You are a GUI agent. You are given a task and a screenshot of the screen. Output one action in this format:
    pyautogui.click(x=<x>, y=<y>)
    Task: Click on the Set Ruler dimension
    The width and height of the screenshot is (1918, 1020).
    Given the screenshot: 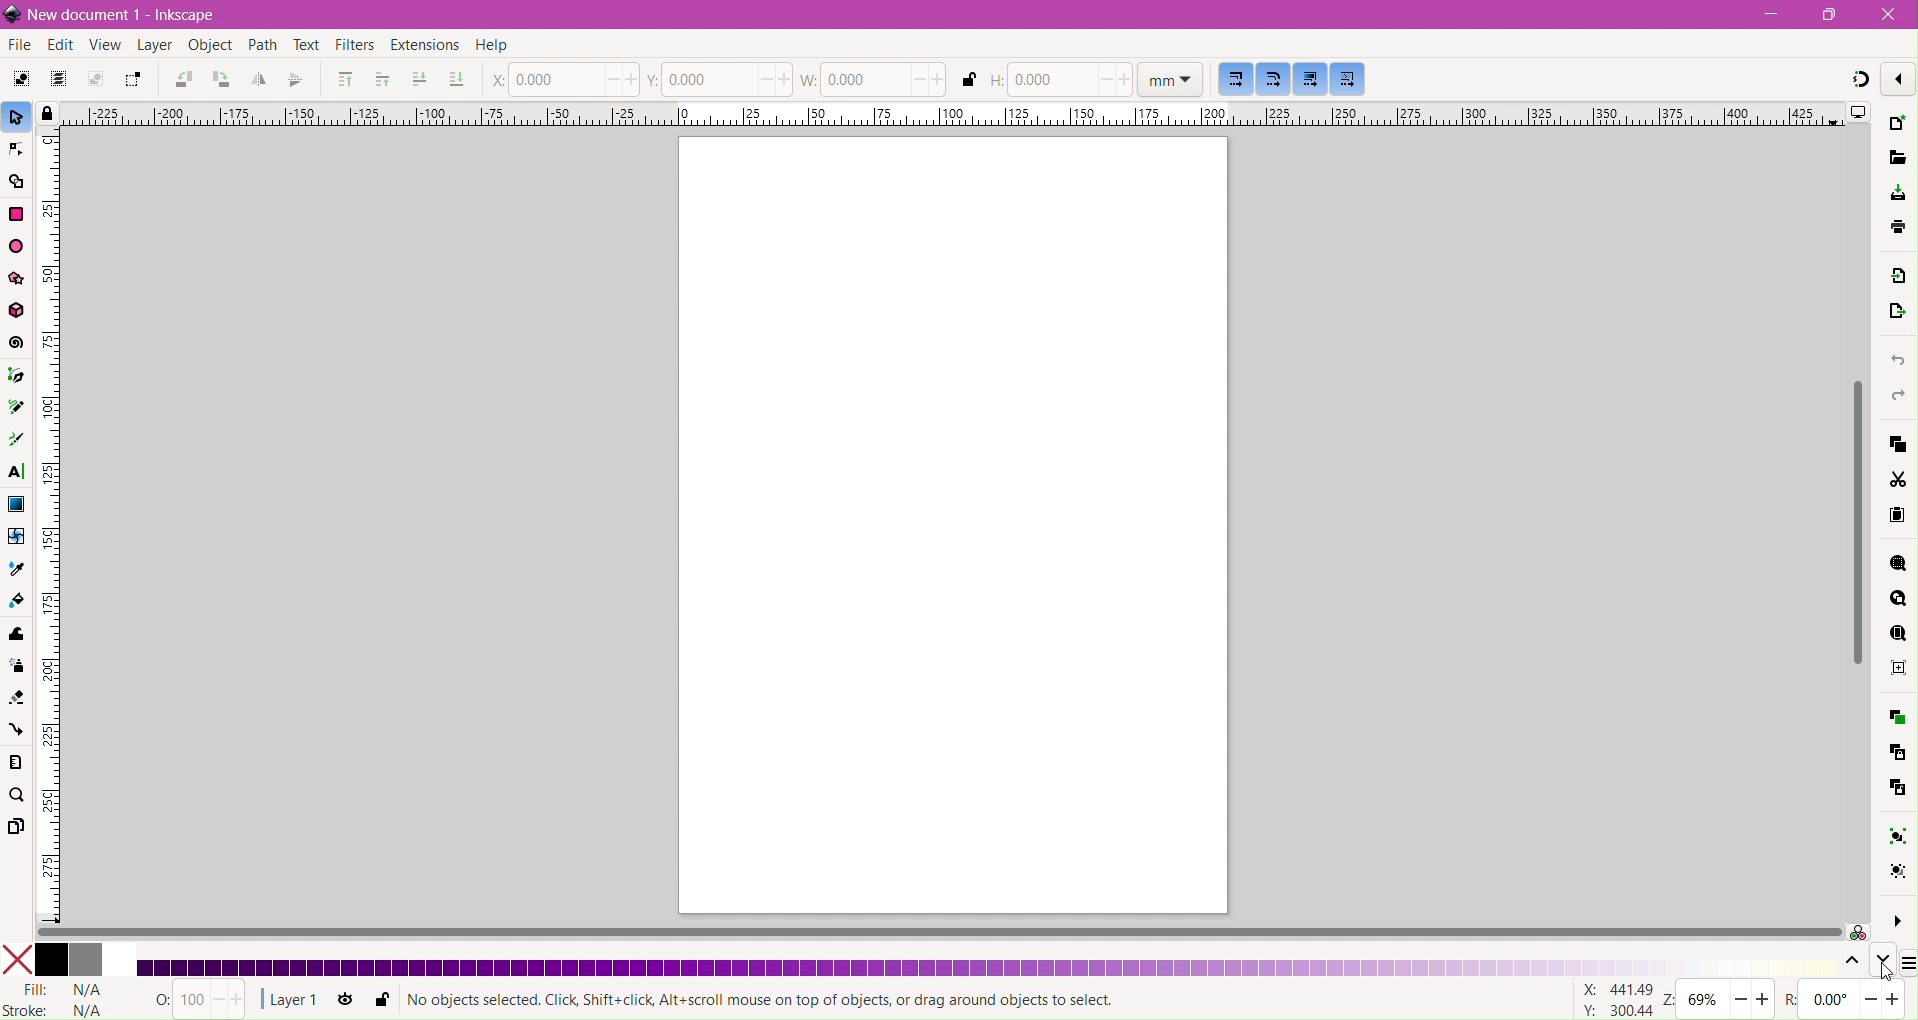 What is the action you would take?
    pyautogui.click(x=1170, y=79)
    